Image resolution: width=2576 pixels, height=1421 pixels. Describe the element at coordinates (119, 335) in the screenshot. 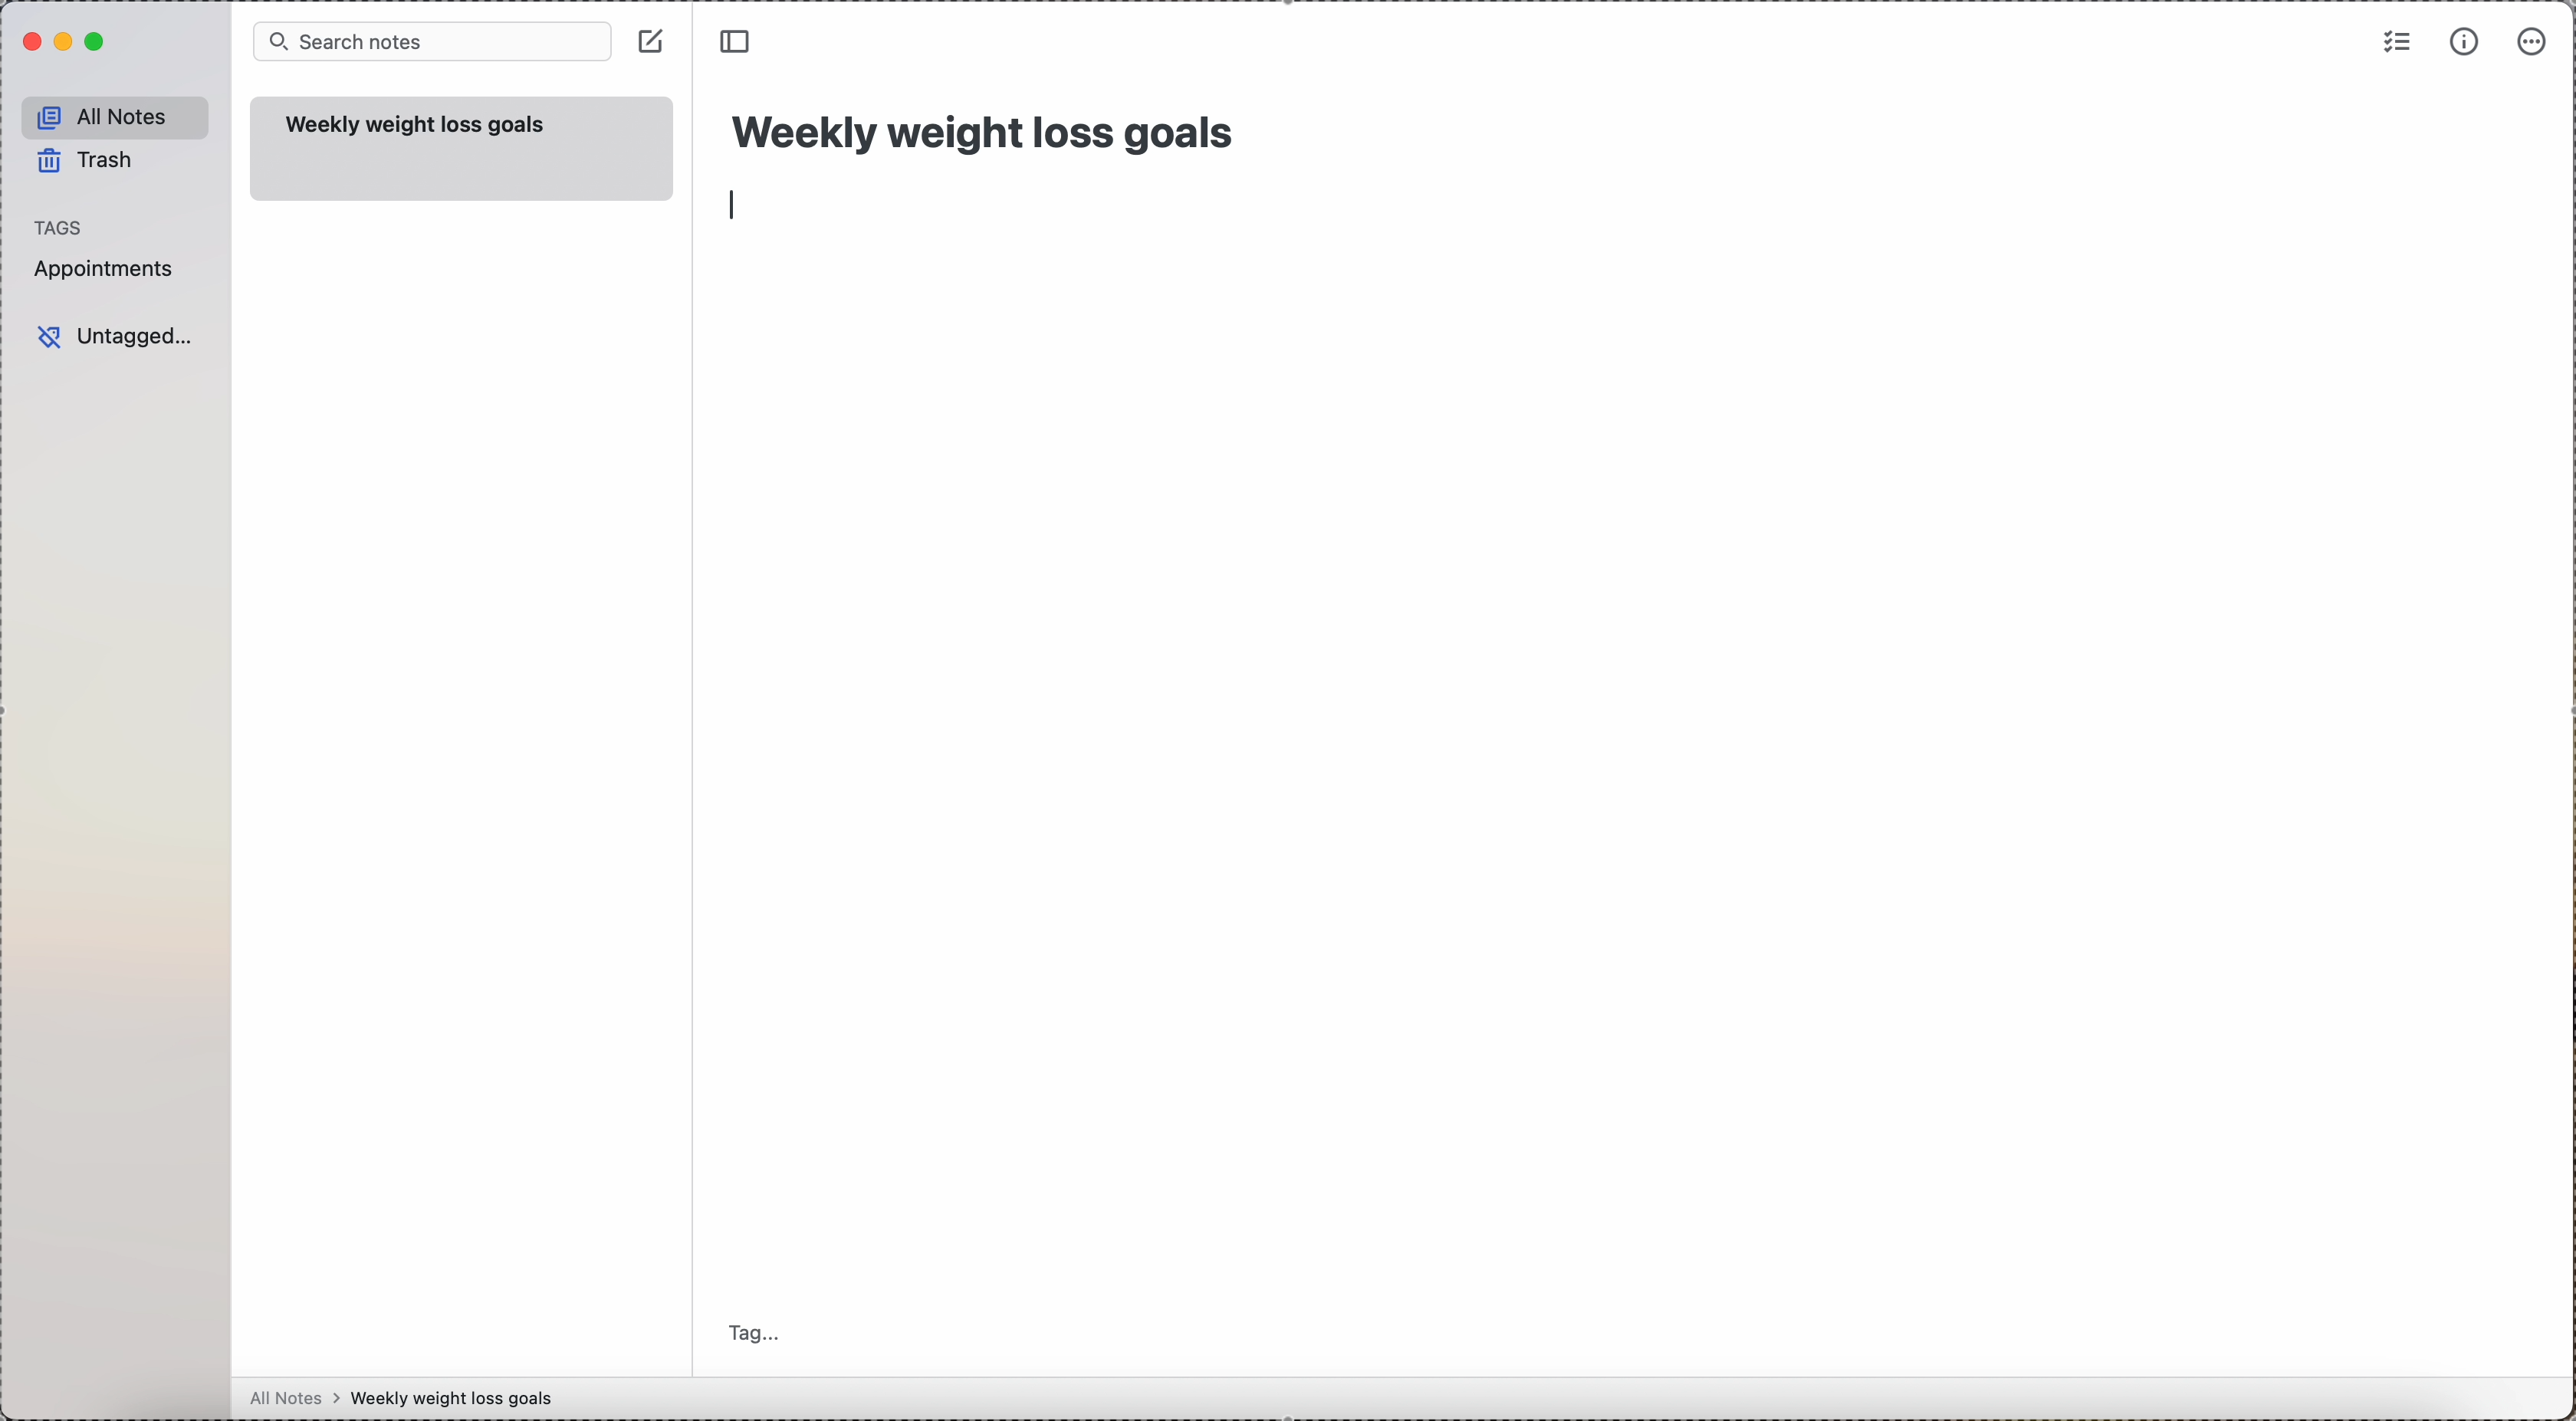

I see `untagged` at that location.